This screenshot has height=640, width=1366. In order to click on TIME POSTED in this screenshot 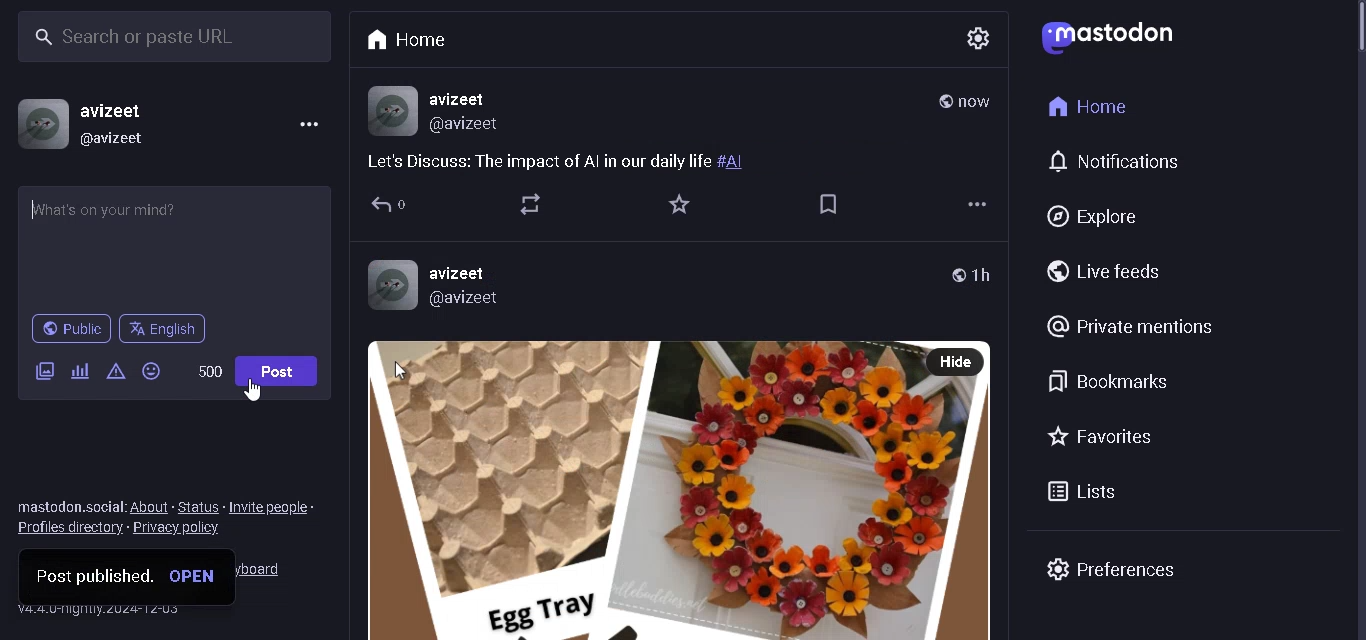, I will do `click(979, 102)`.